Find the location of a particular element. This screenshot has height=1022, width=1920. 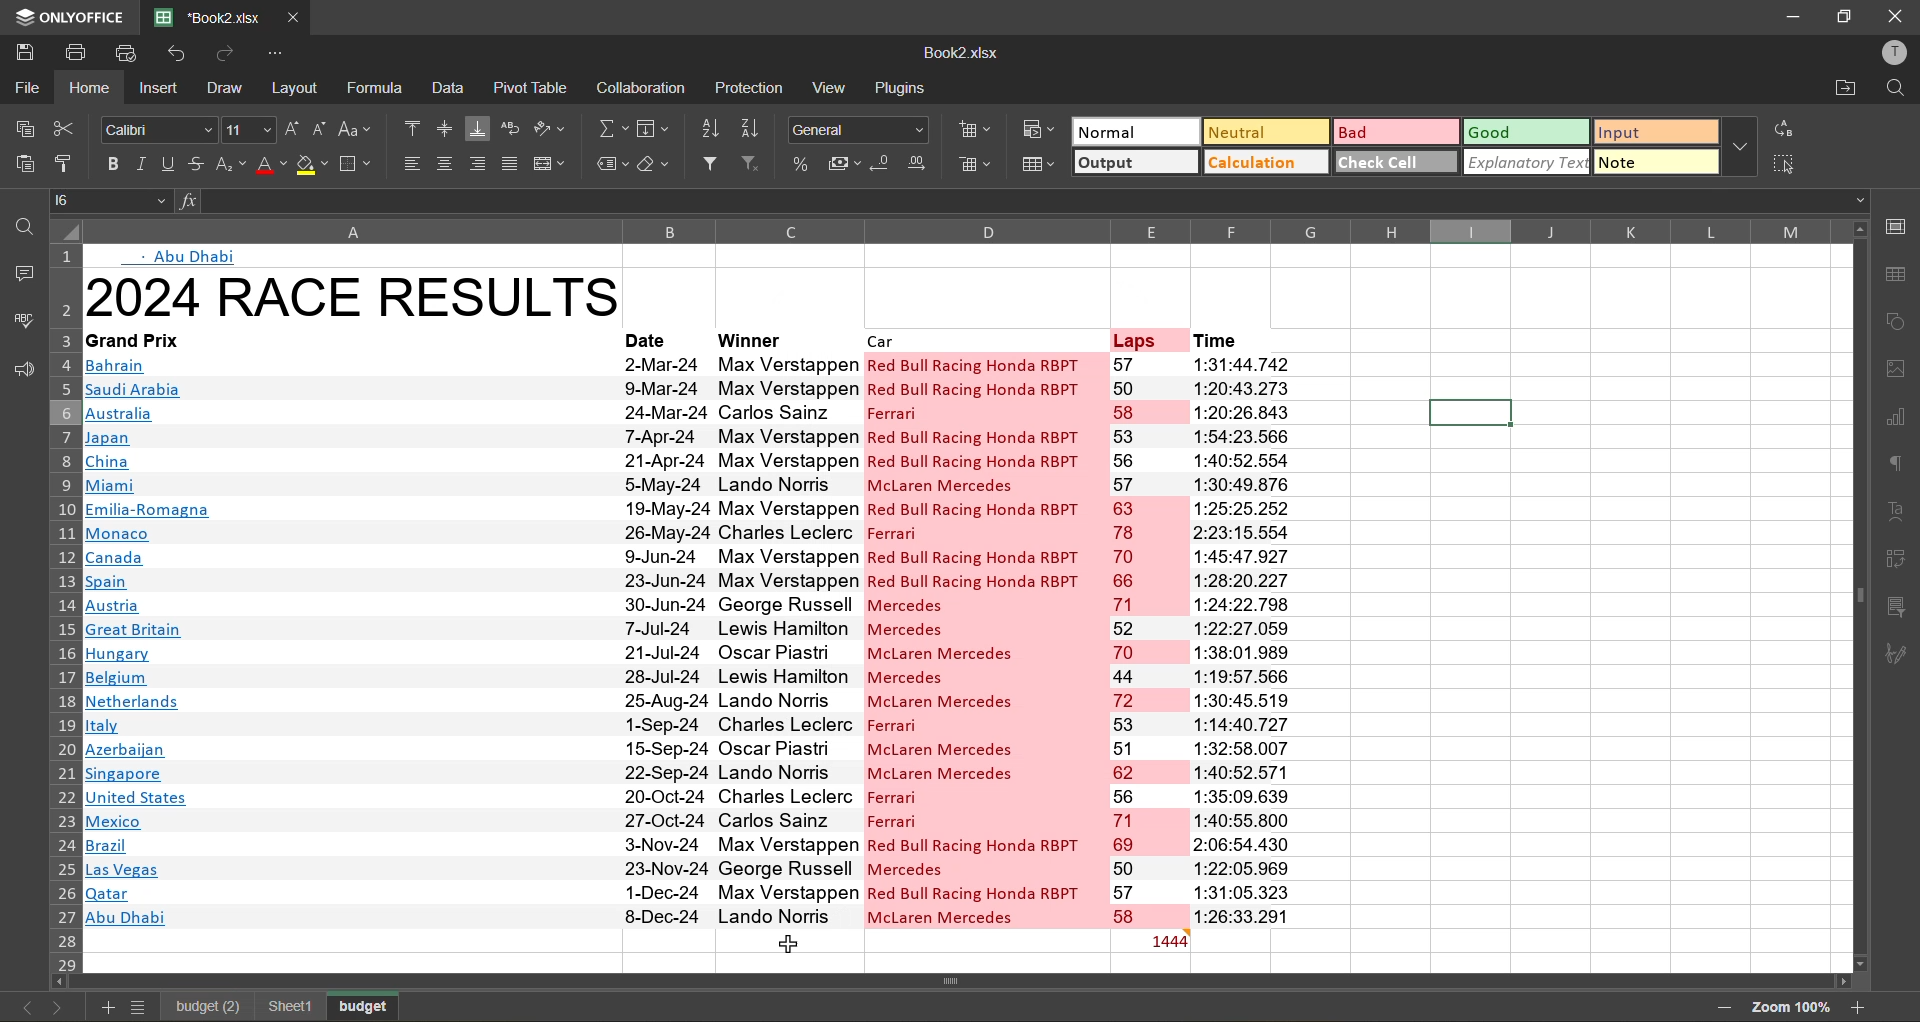

font size is located at coordinates (245, 131).